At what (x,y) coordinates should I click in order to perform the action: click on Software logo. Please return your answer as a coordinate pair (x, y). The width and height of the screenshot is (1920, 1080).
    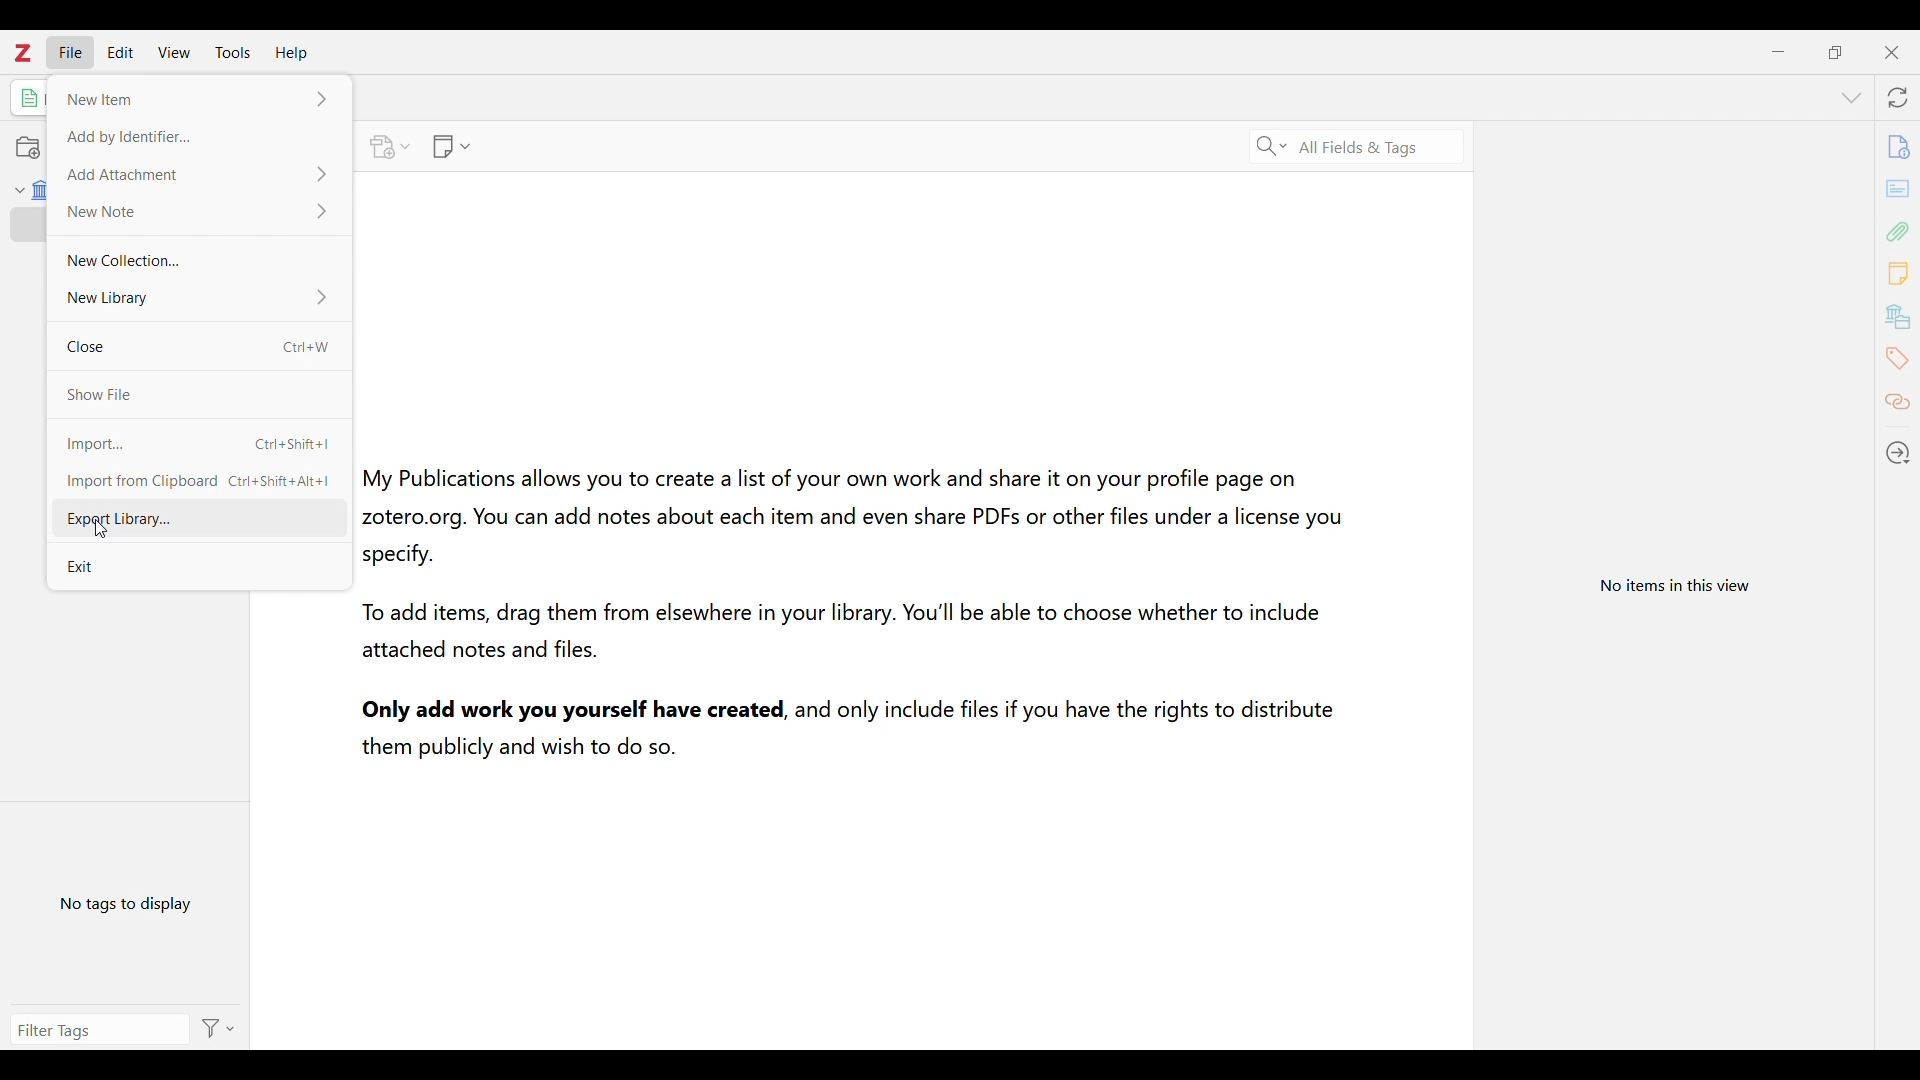
    Looking at the image, I should click on (23, 53).